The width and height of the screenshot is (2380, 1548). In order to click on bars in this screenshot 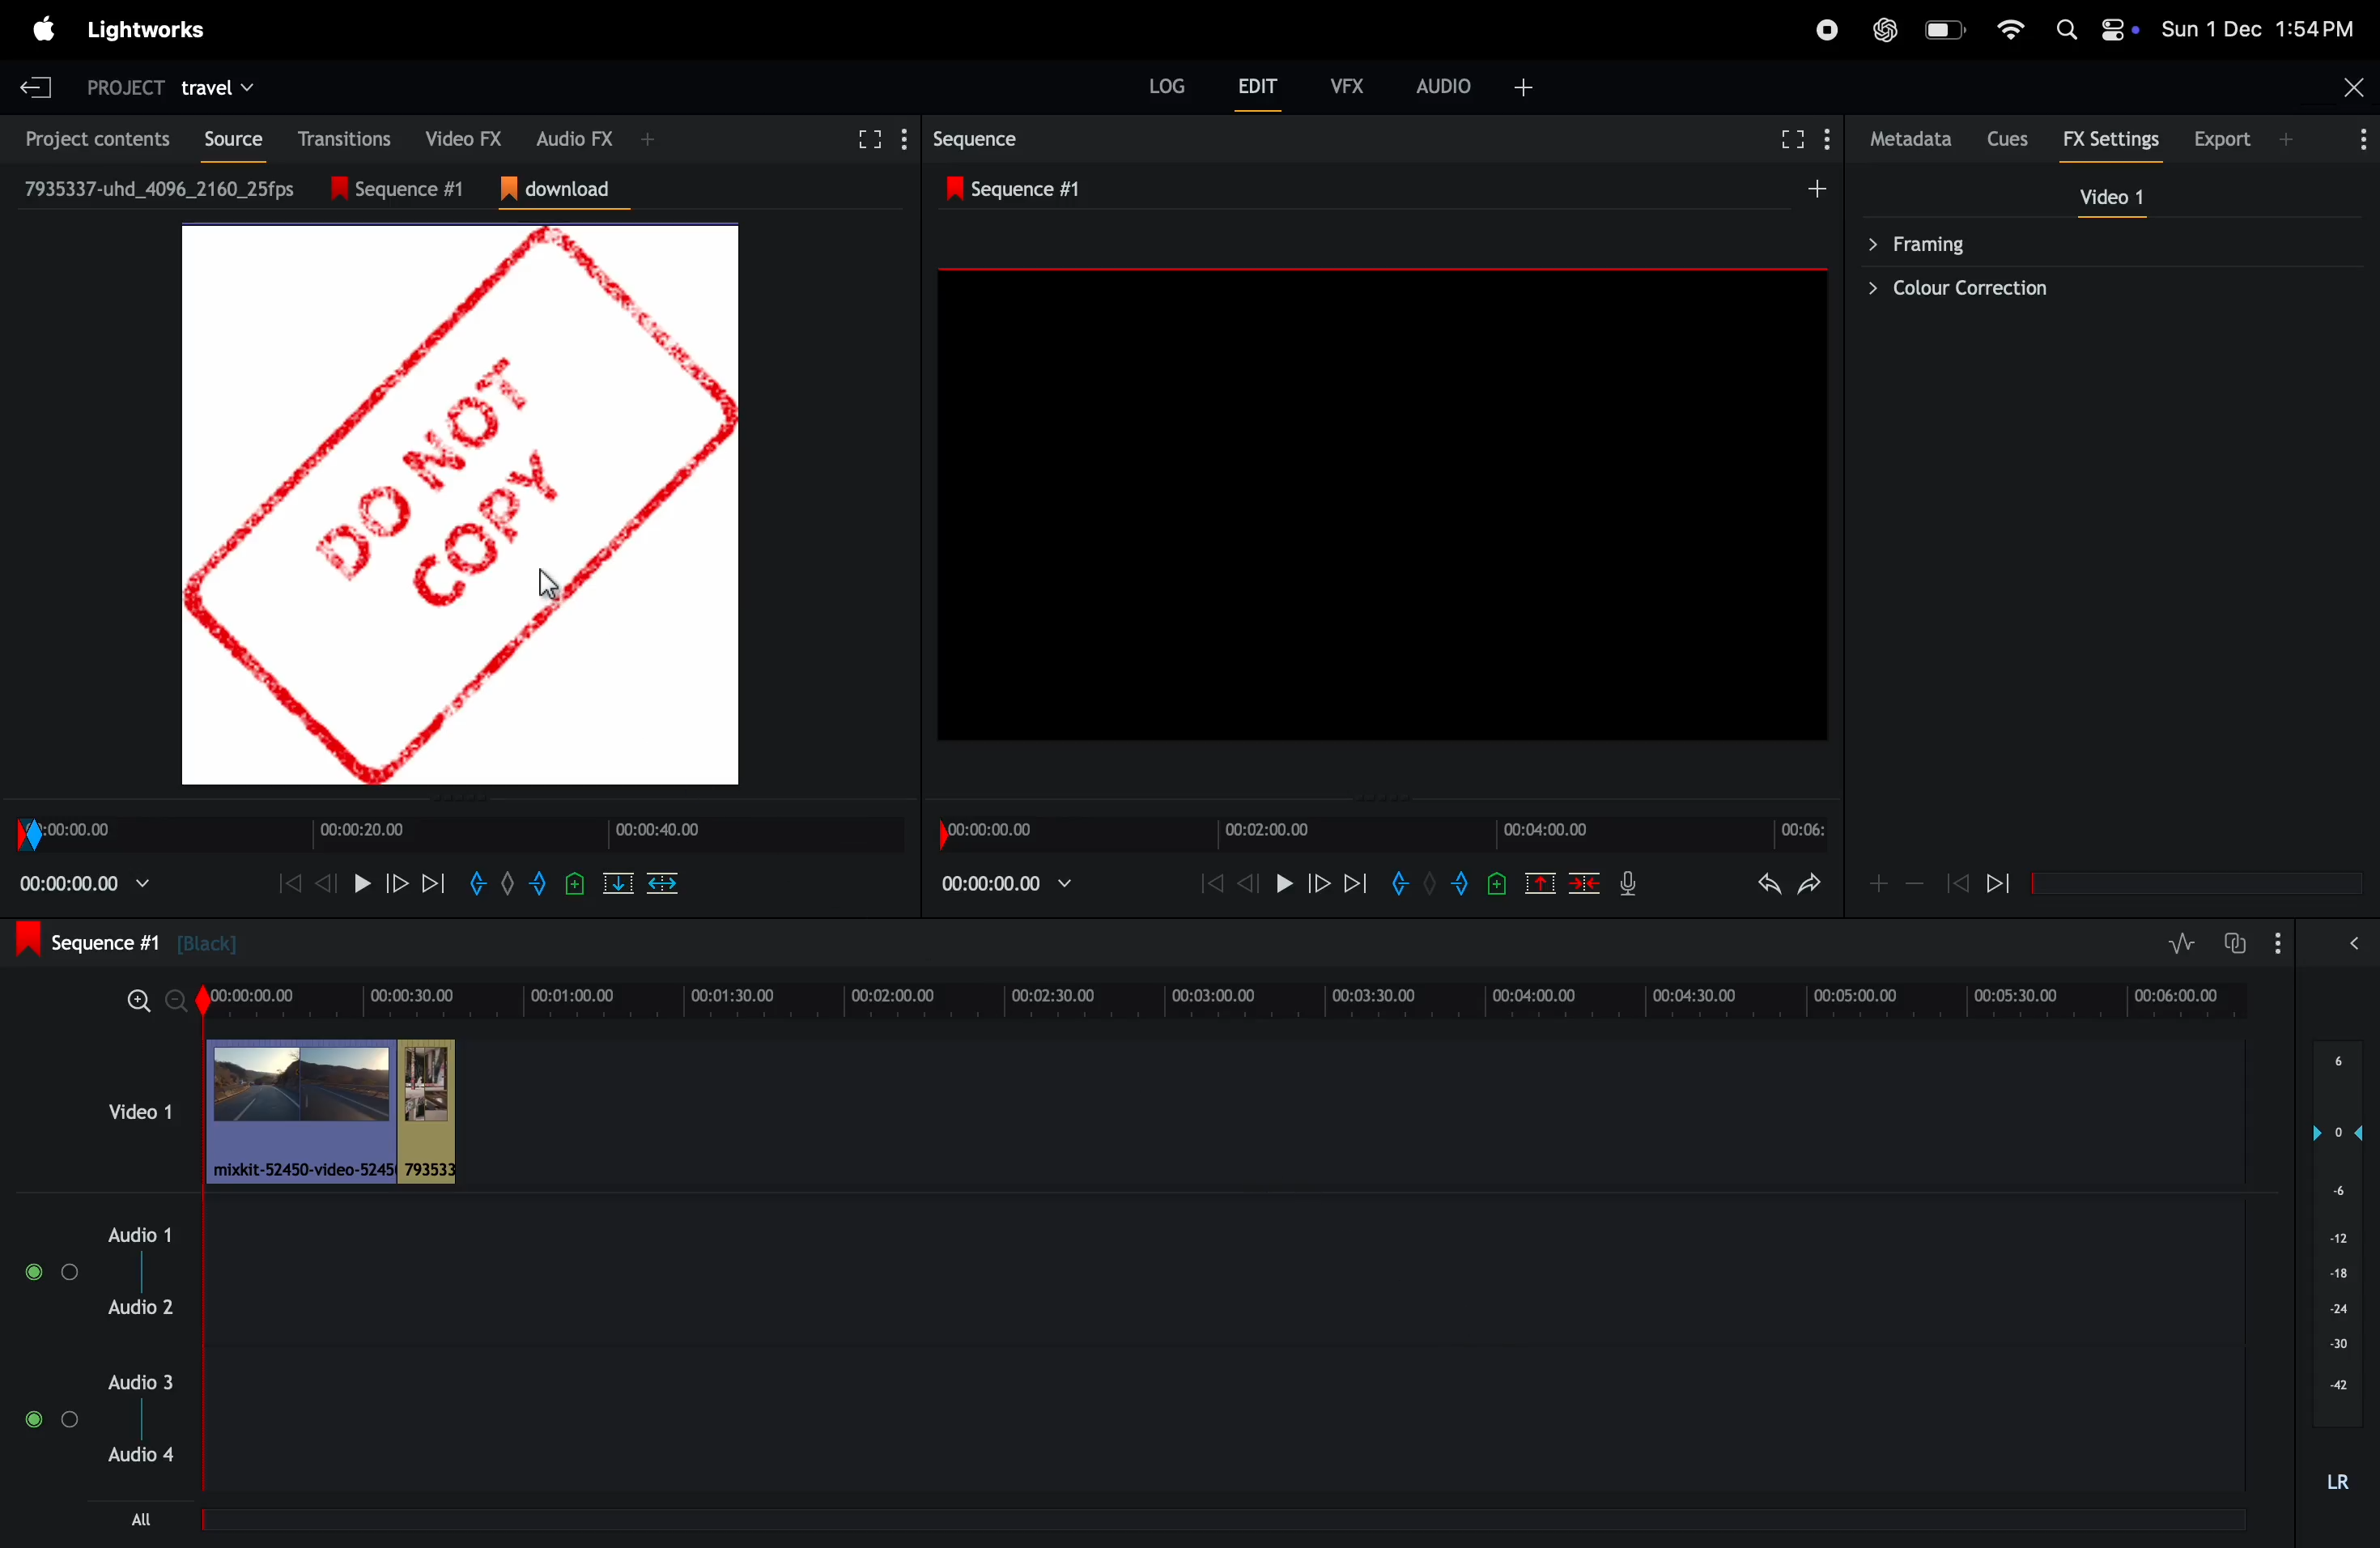, I will do `click(54, 1272)`.